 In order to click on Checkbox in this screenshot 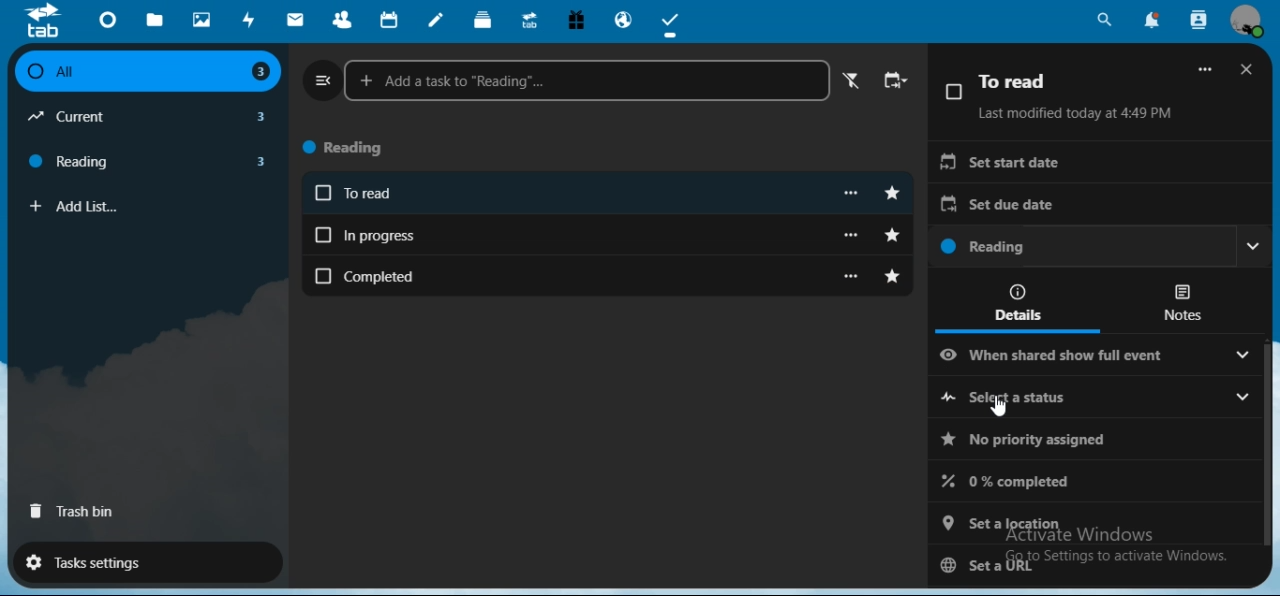, I will do `click(953, 91)`.